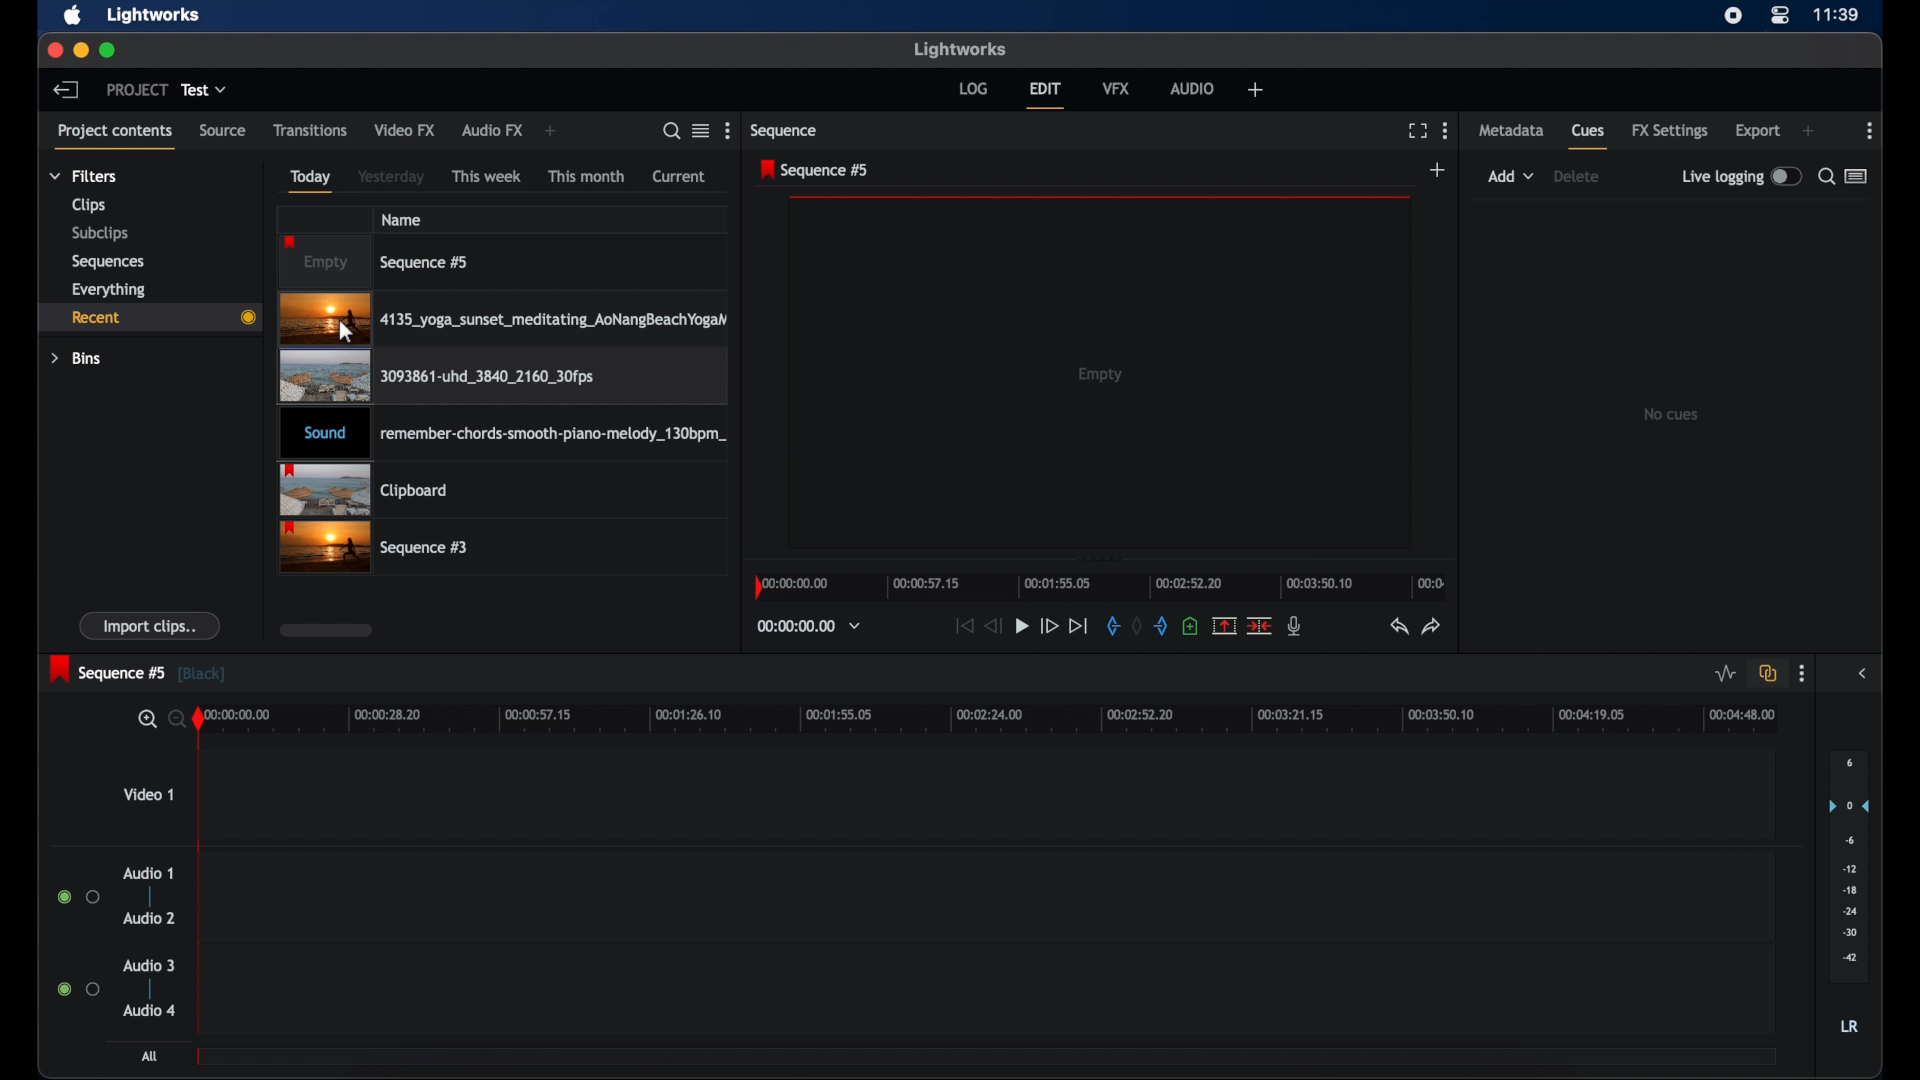  What do you see at coordinates (1048, 626) in the screenshot?
I see `fast forward` at bounding box center [1048, 626].